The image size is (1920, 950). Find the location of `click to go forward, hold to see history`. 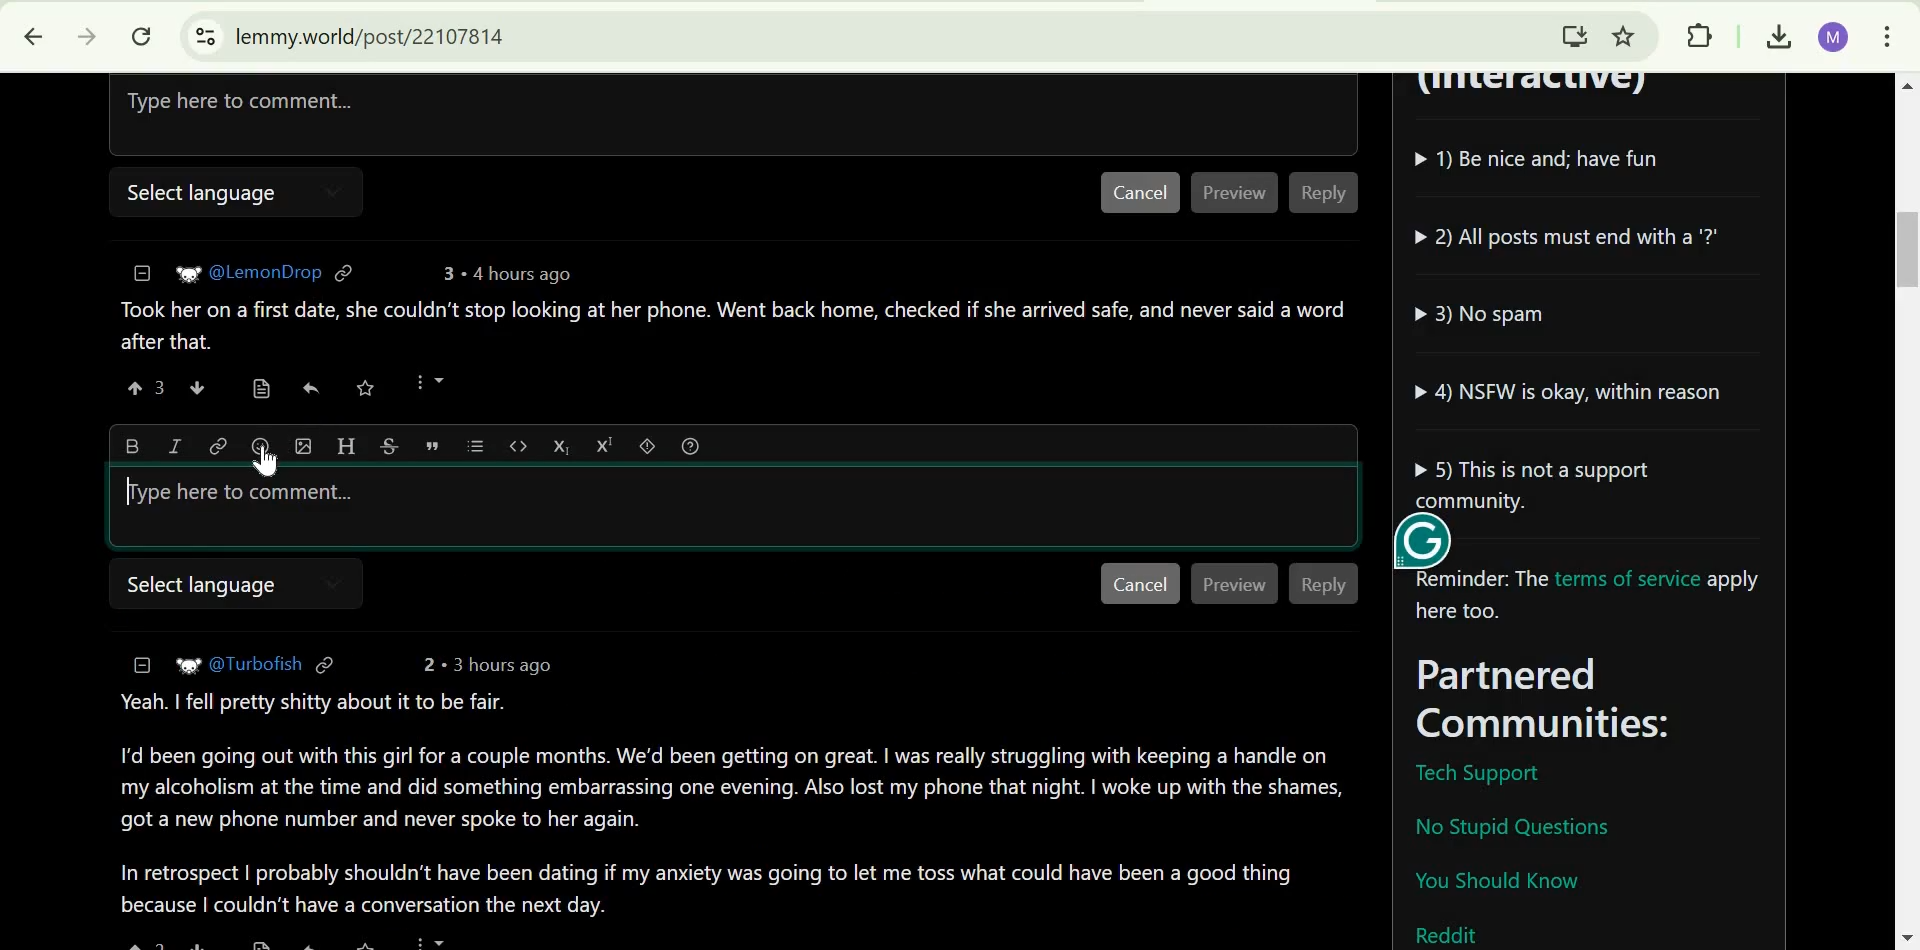

click to go forward, hold to see history is located at coordinates (82, 37).